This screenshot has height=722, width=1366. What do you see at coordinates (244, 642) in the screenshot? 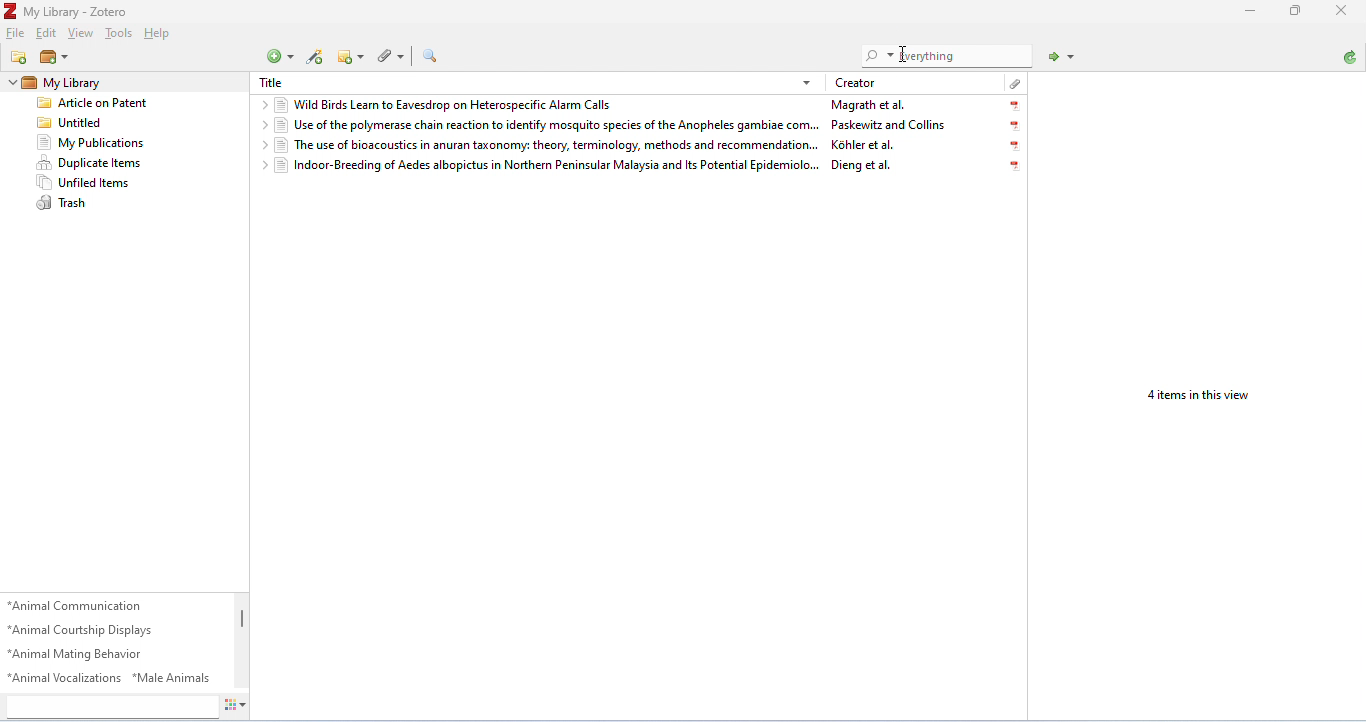
I see `Scroll Bar` at bounding box center [244, 642].